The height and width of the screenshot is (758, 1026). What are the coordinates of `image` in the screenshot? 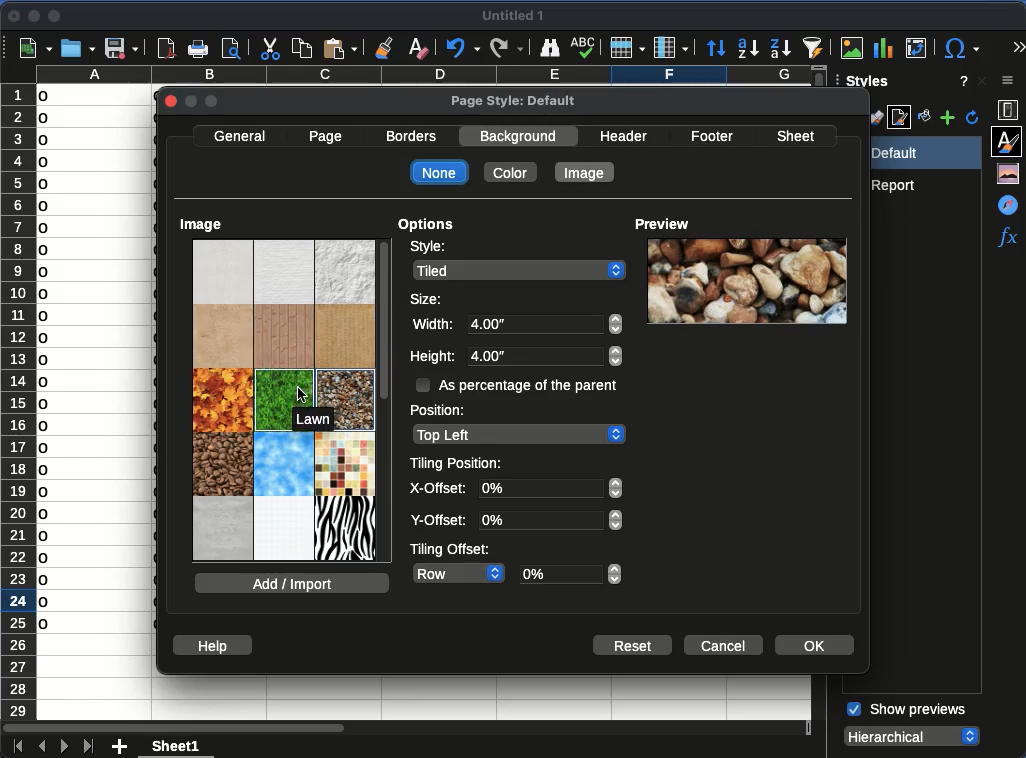 It's located at (284, 402).